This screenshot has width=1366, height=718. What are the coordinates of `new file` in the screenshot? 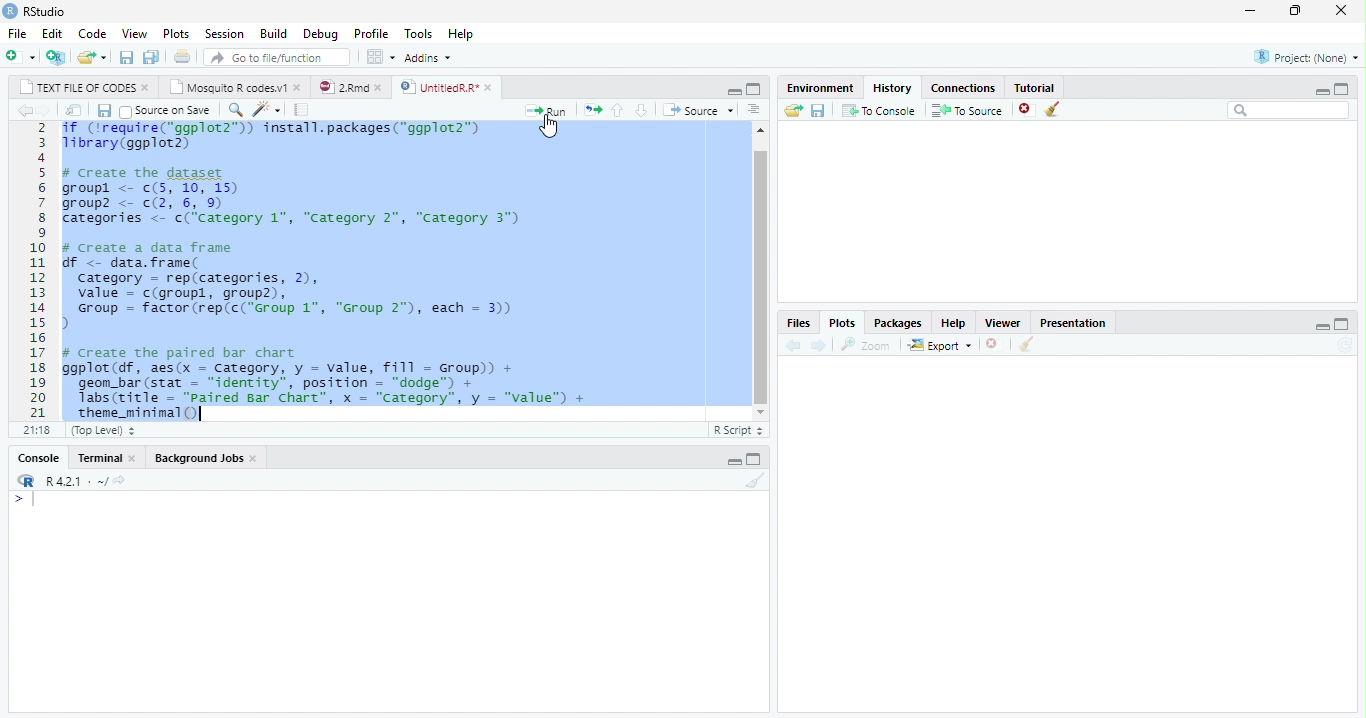 It's located at (19, 56).